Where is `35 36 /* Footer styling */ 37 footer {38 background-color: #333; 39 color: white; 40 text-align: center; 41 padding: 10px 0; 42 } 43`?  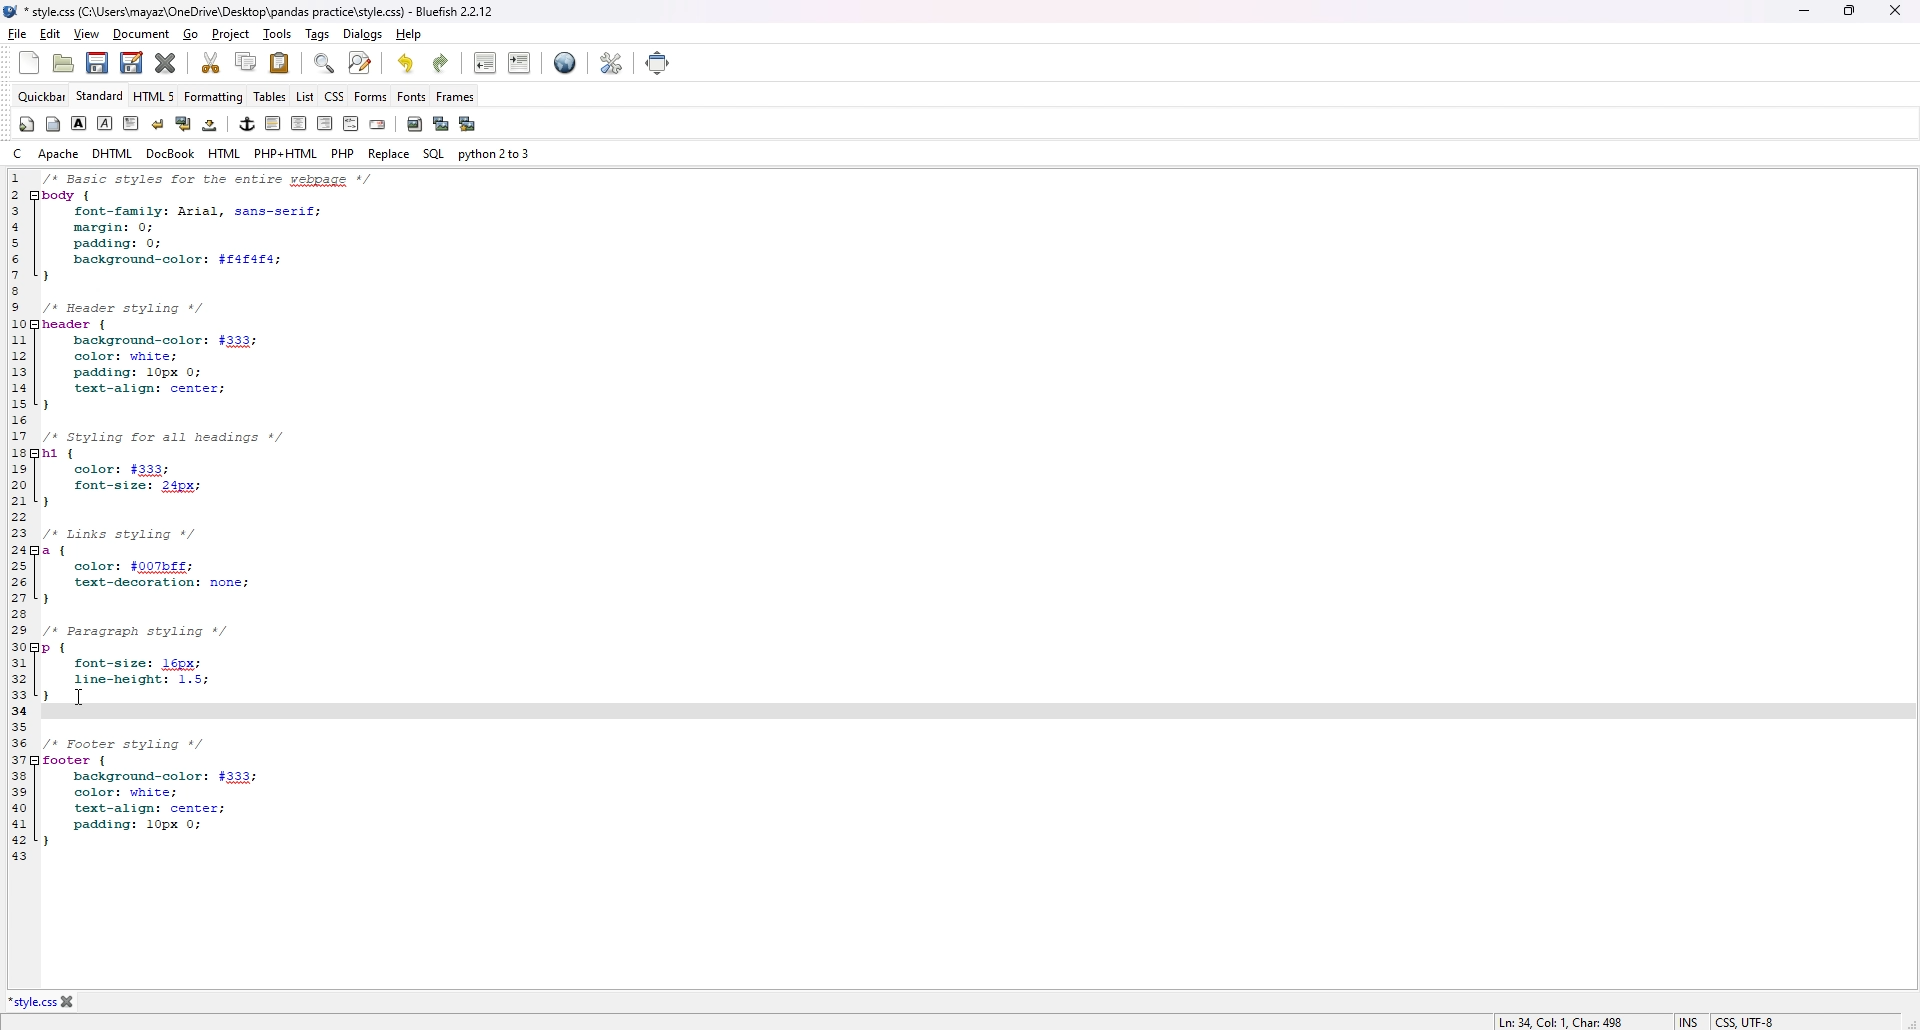
35 36 /* Footer styling */ 37 footer {38 background-color: #333; 39 color: white; 40 text-align: center; 41 padding: 10px 0; 42 } 43 is located at coordinates (143, 791).